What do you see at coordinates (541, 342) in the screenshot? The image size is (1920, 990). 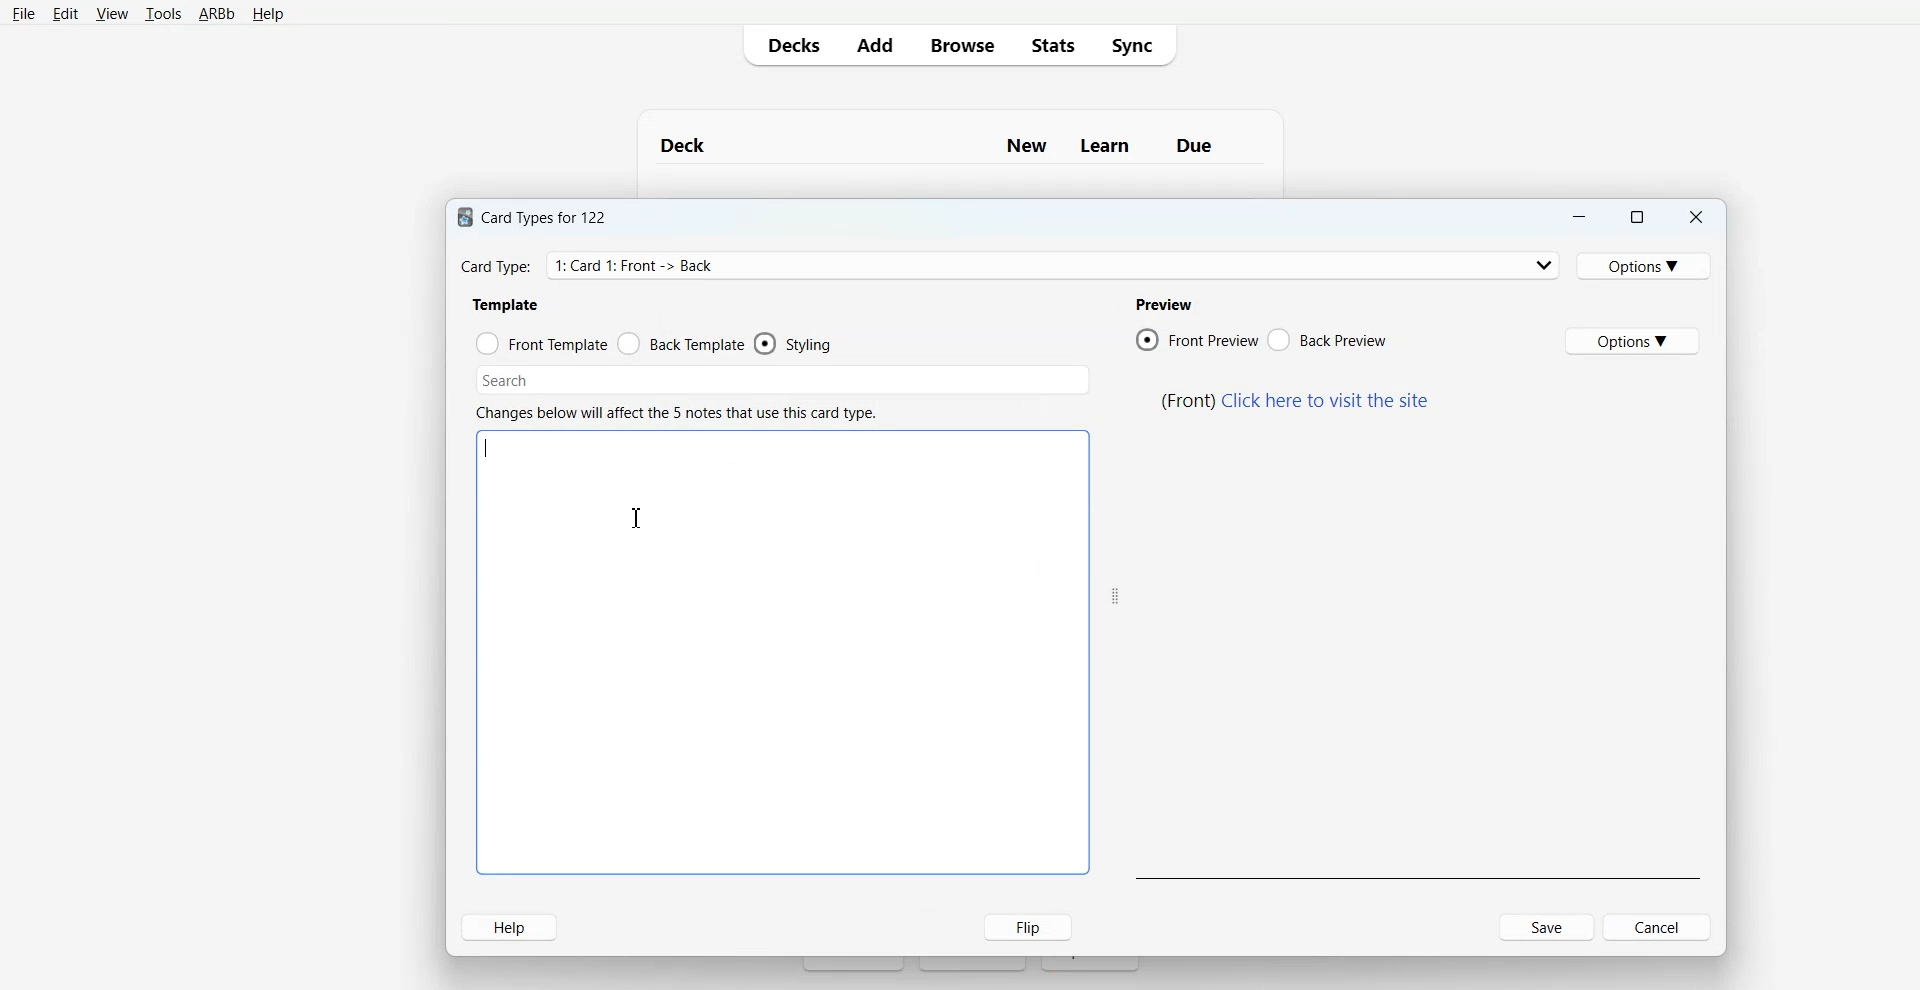 I see `Front Template` at bounding box center [541, 342].